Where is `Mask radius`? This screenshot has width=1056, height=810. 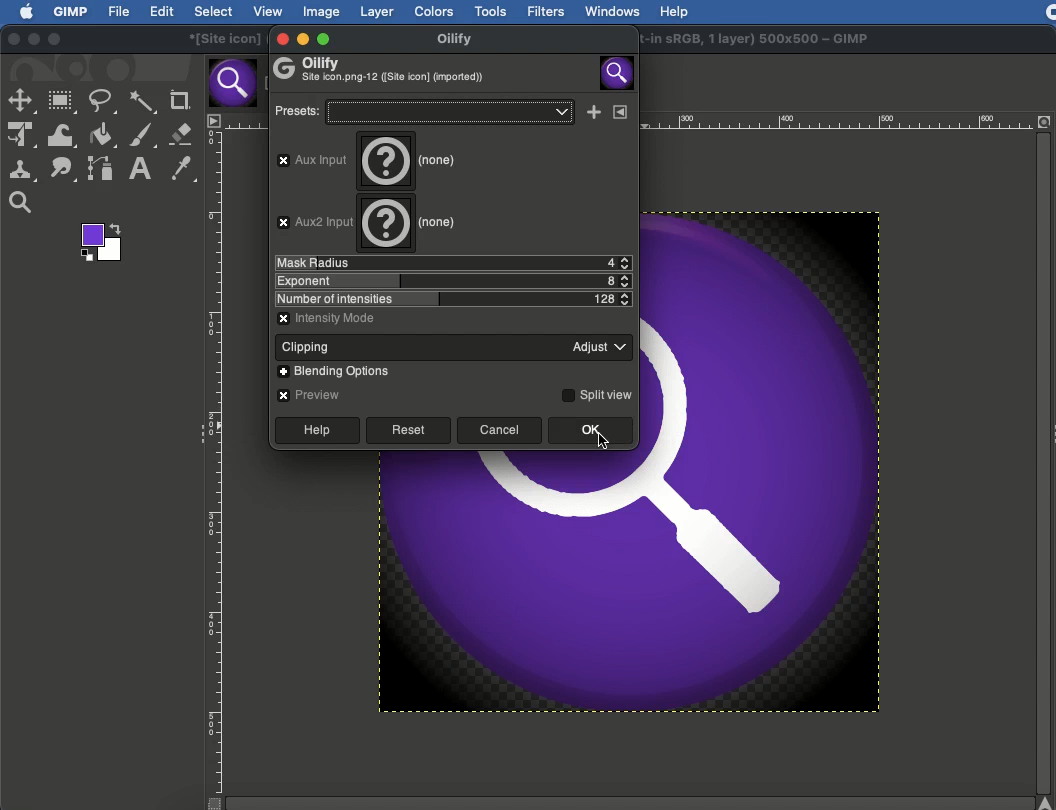
Mask radius is located at coordinates (454, 263).